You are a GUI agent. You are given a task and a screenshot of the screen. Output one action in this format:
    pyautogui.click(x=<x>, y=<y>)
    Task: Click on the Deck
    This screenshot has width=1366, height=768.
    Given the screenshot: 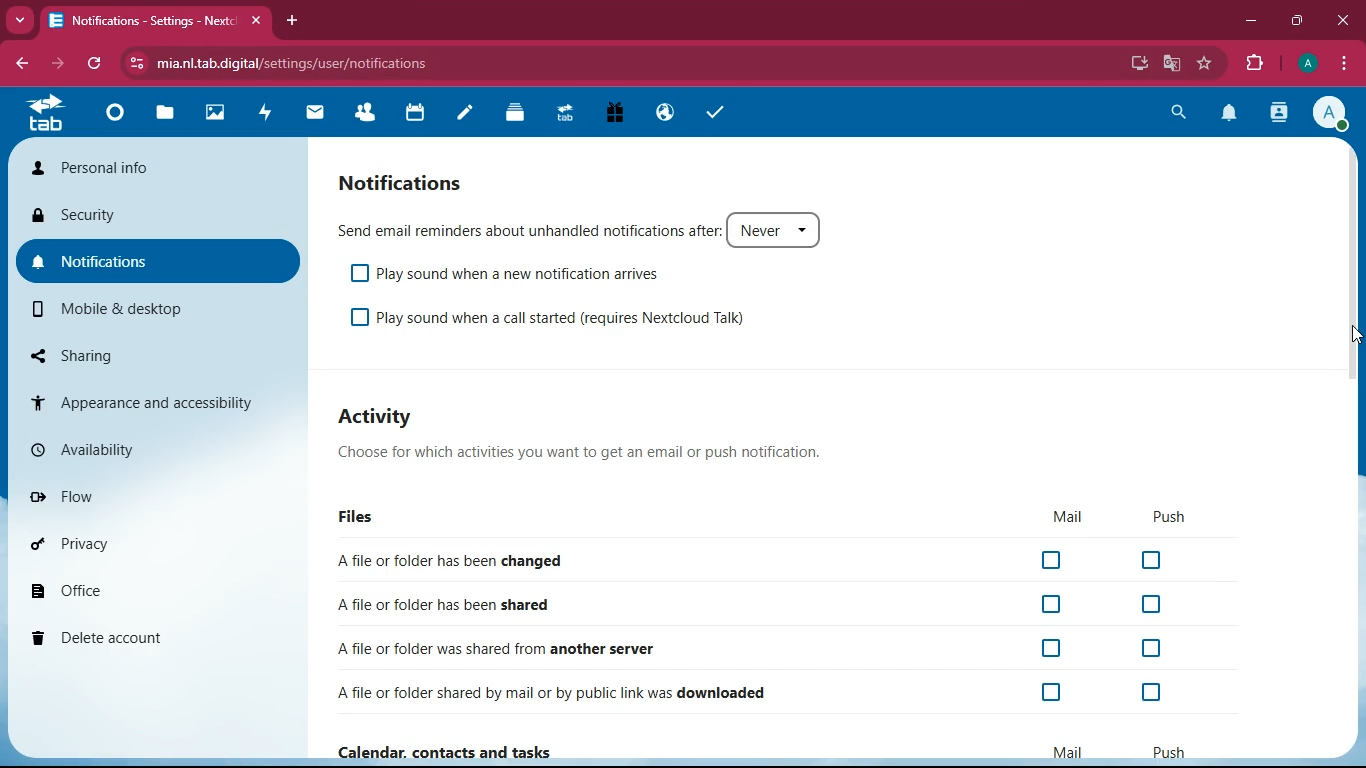 What is the action you would take?
    pyautogui.click(x=511, y=114)
    